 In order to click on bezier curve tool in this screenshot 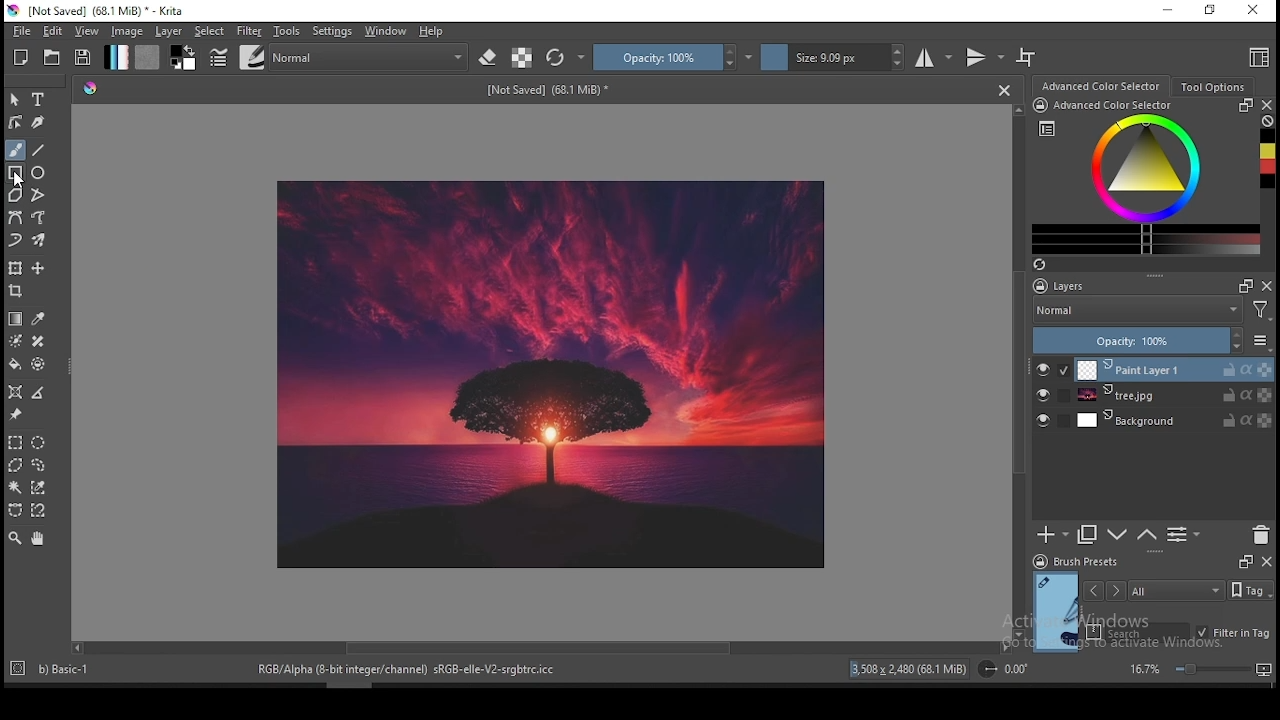, I will do `click(16, 218)`.